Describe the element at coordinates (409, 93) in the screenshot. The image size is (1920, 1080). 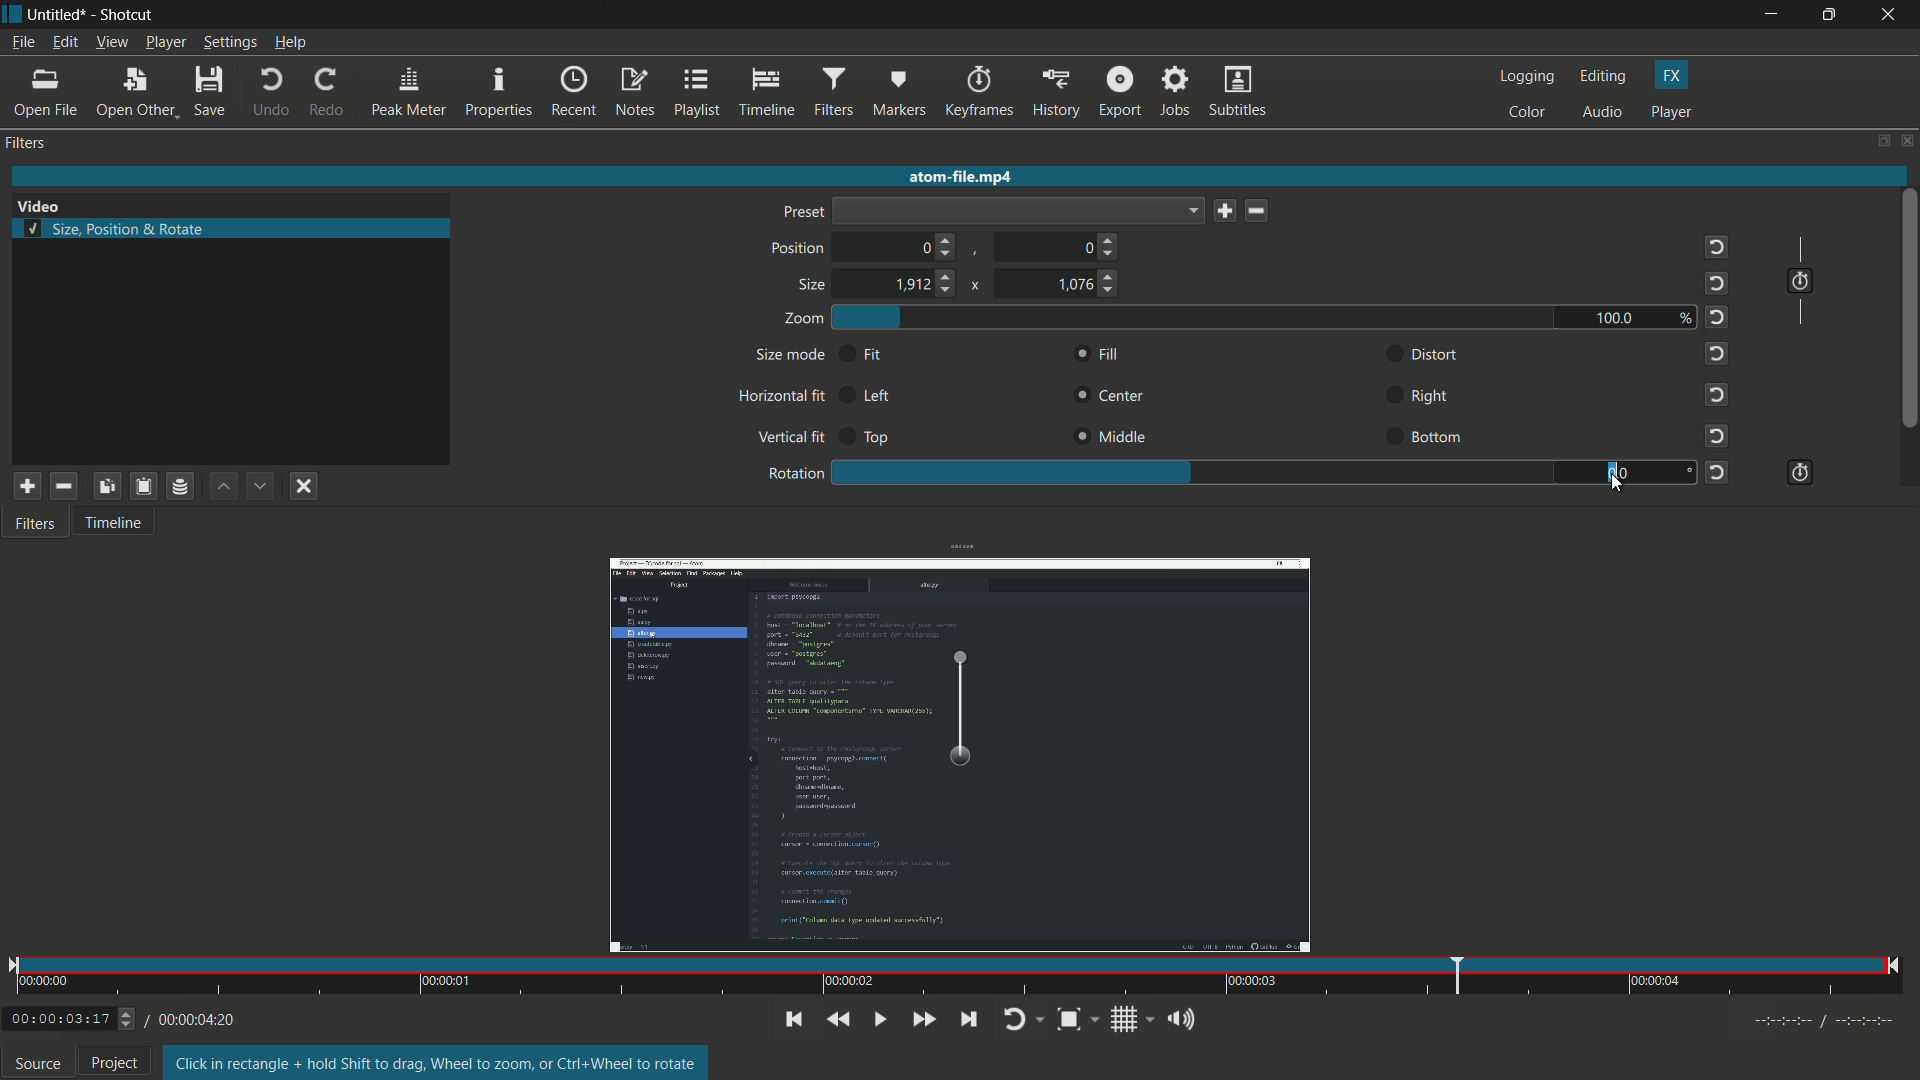
I see `peak meter` at that location.